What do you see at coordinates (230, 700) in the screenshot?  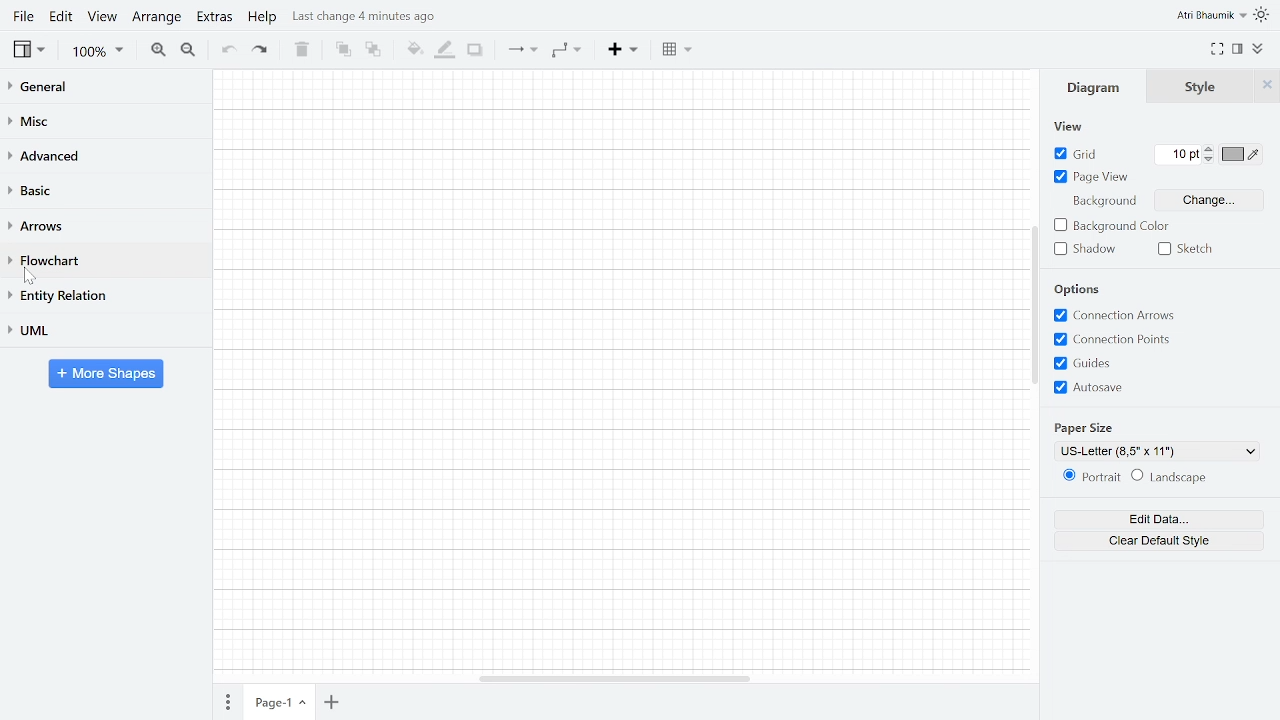 I see `pages` at bounding box center [230, 700].